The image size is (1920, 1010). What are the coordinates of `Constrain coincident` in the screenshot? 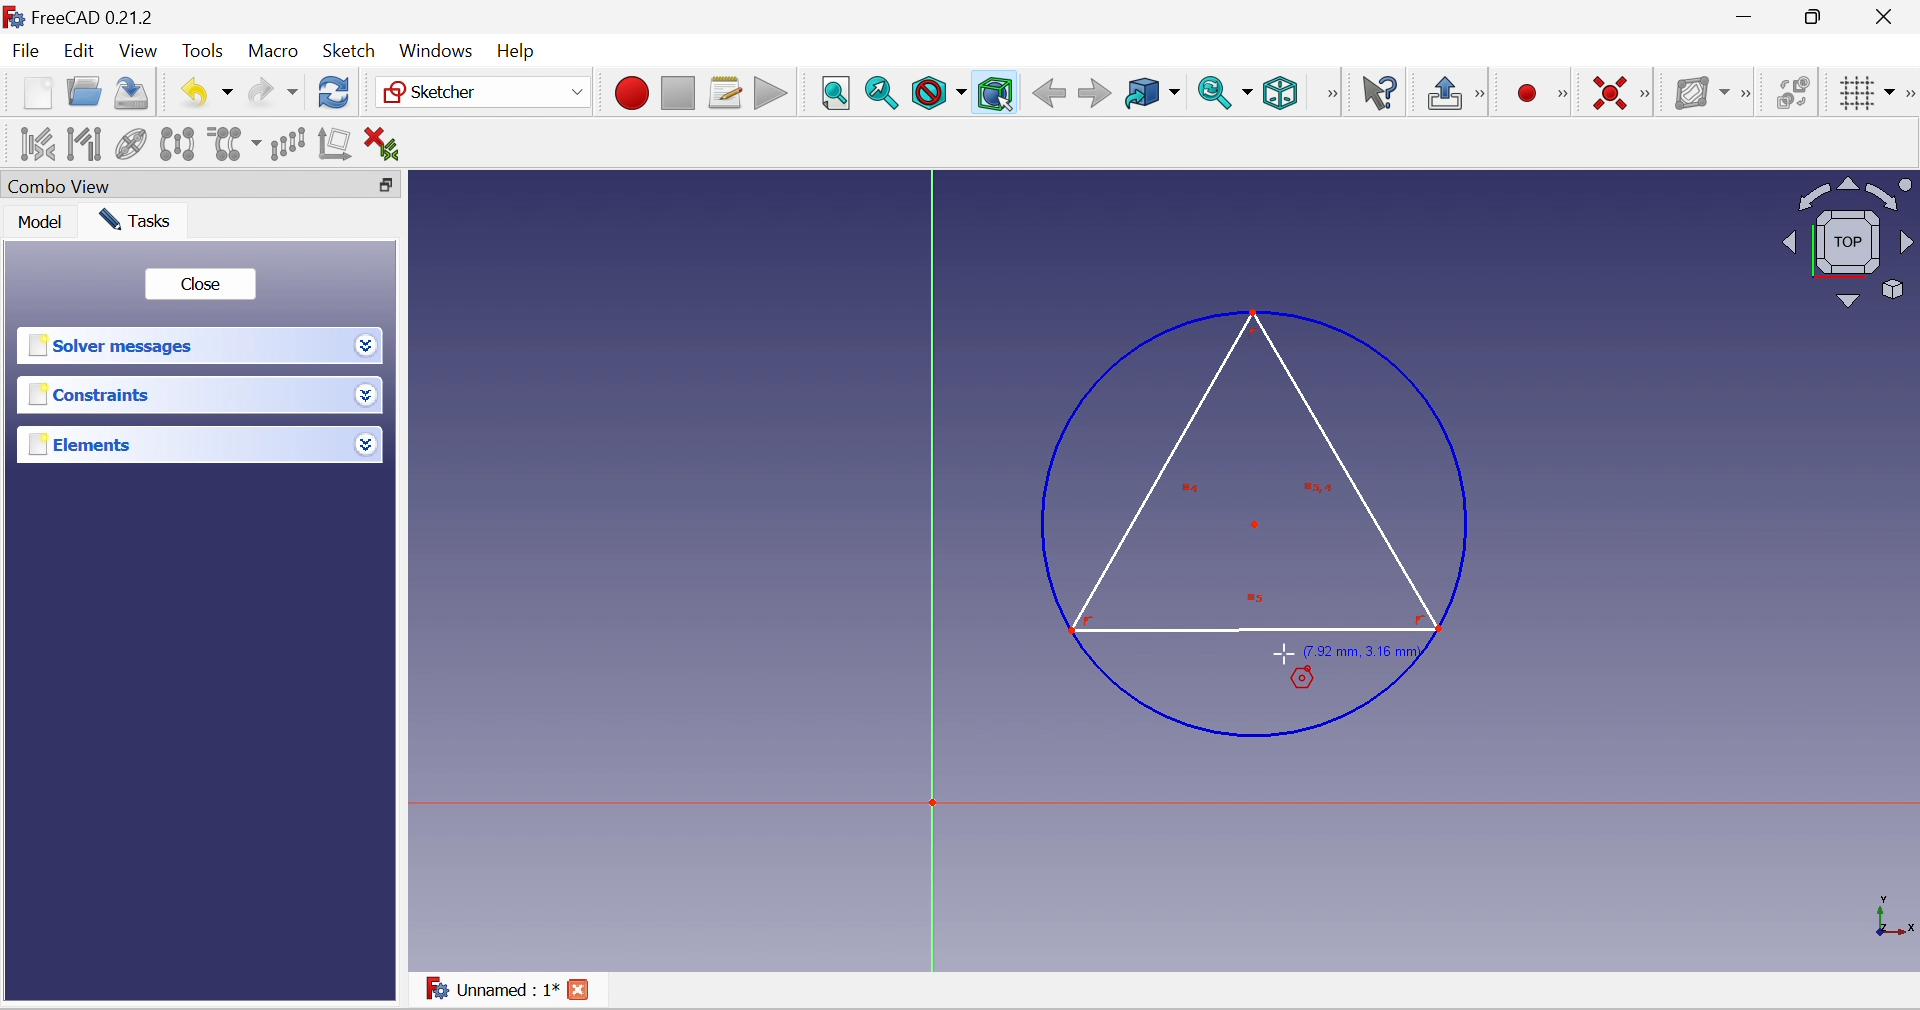 It's located at (1611, 94).